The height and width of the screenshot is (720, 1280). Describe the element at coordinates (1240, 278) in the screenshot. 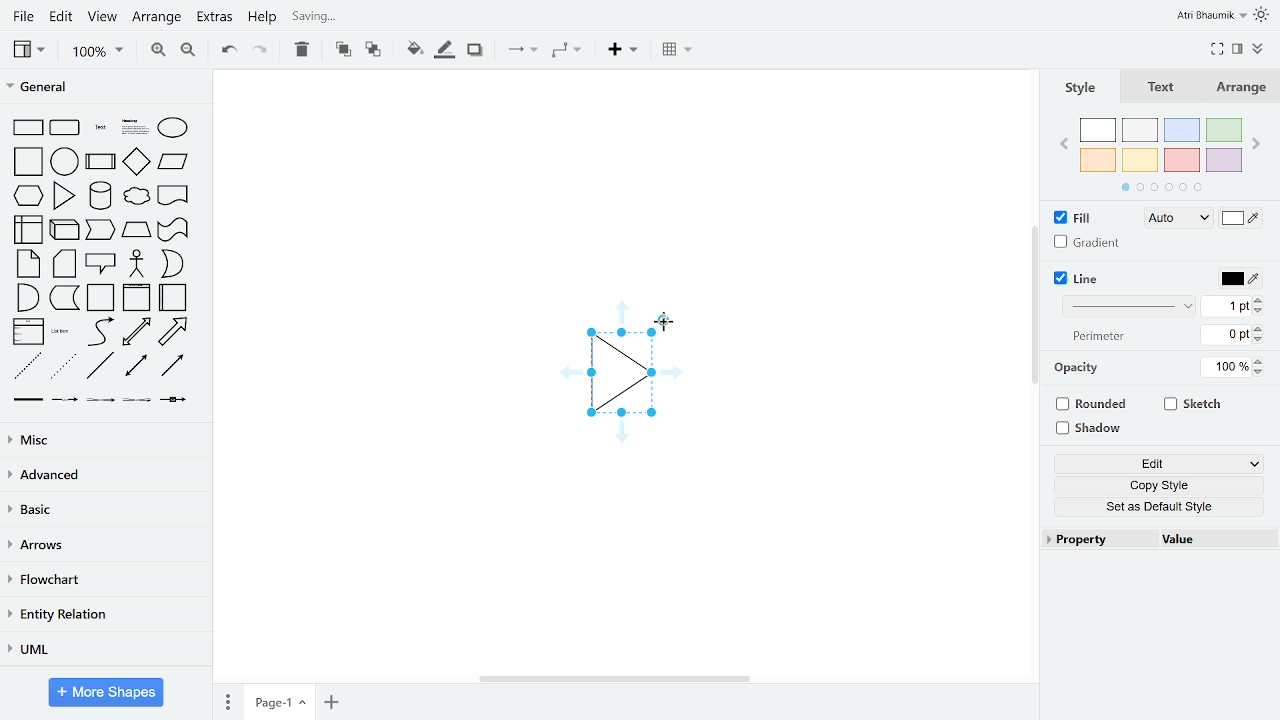

I see `line color` at that location.